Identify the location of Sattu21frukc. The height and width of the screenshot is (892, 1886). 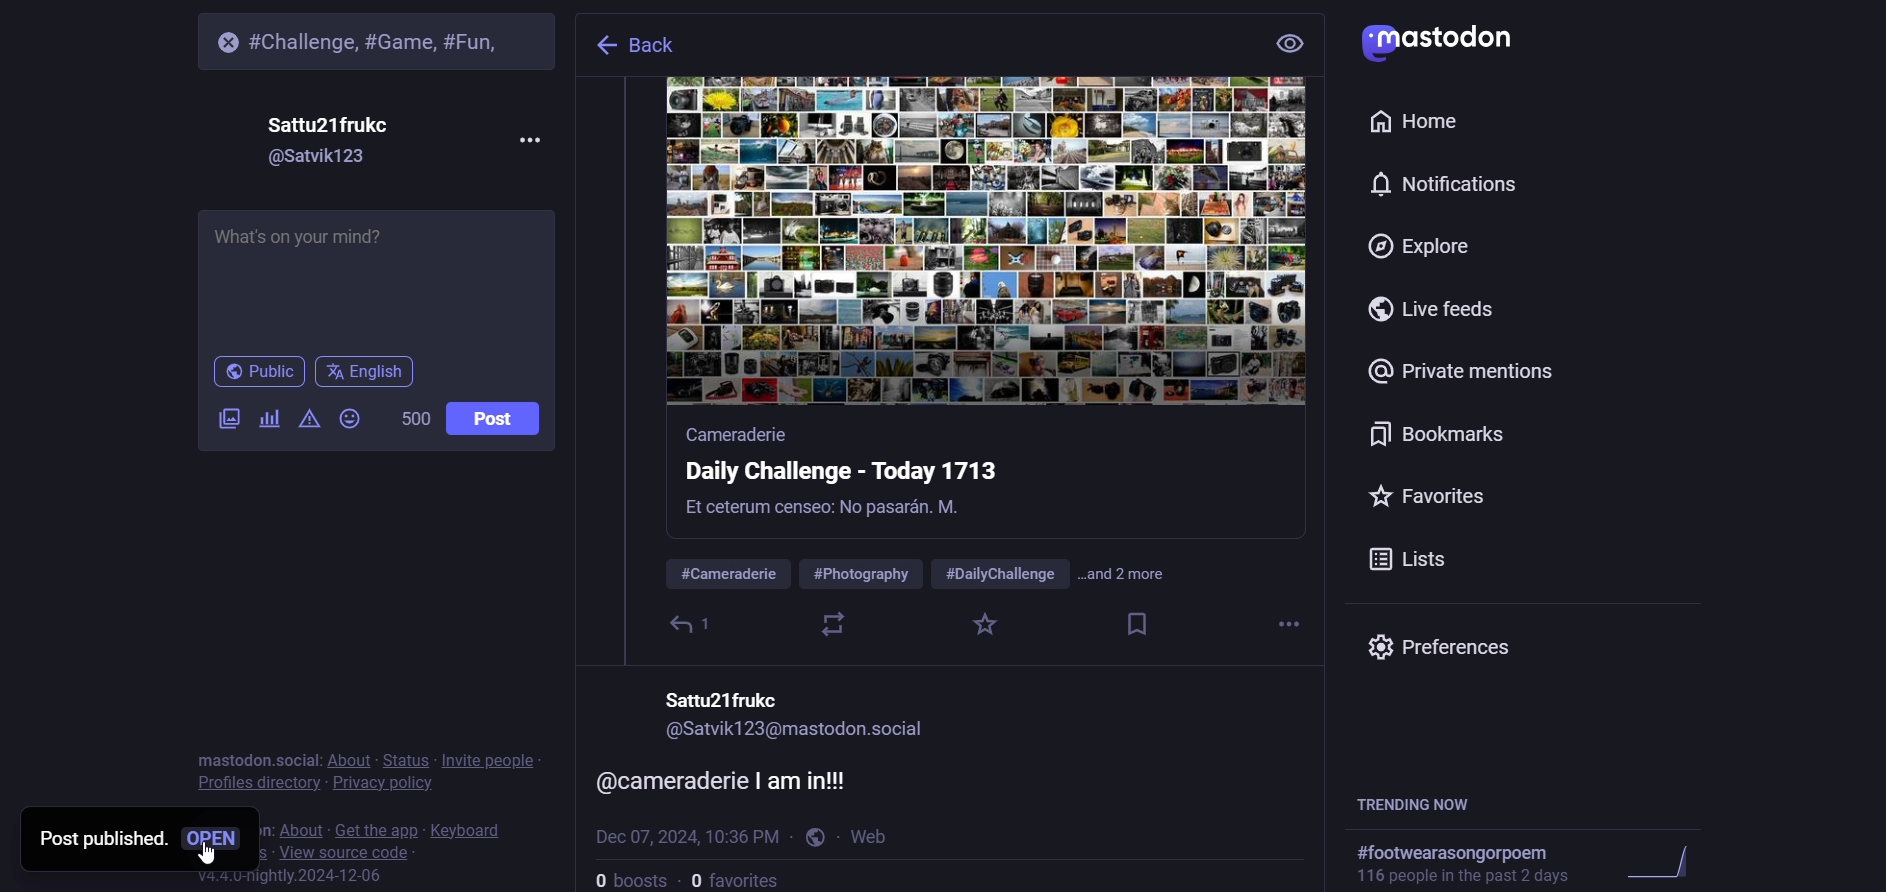
(732, 695).